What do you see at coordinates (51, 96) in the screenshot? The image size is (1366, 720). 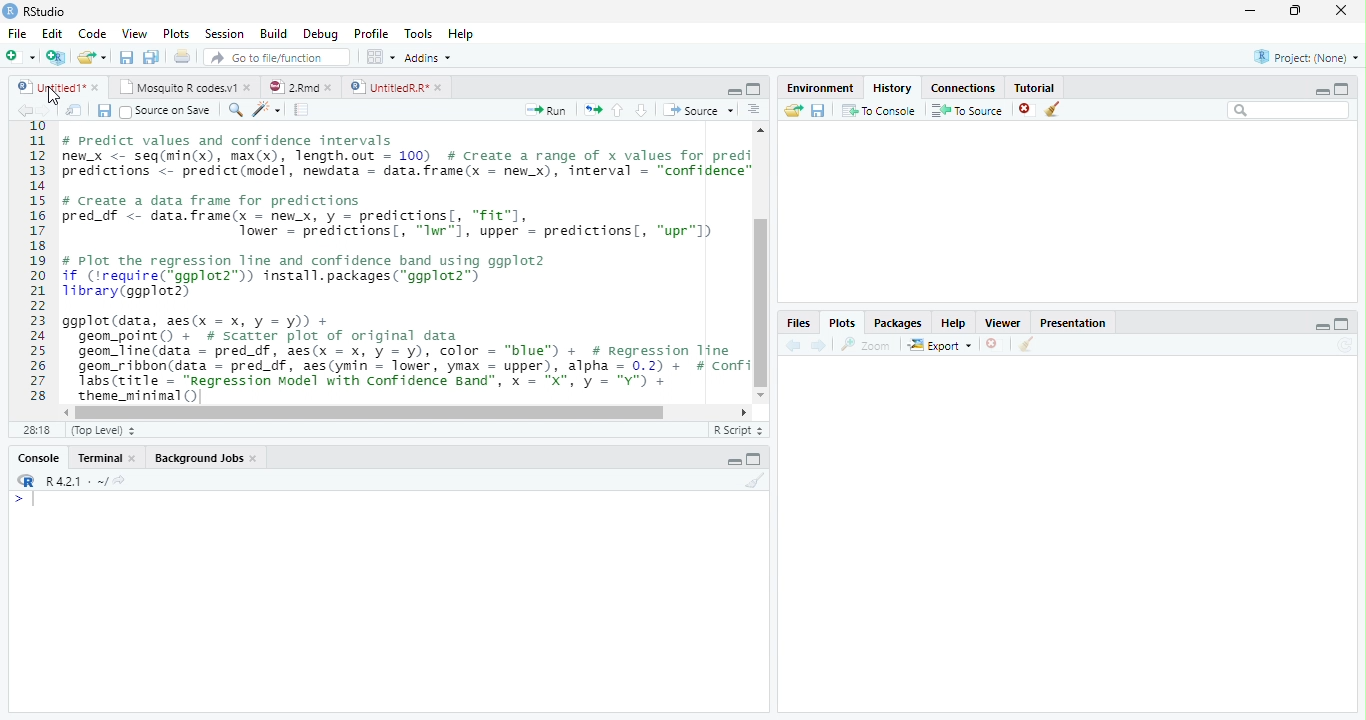 I see `Cursor` at bounding box center [51, 96].